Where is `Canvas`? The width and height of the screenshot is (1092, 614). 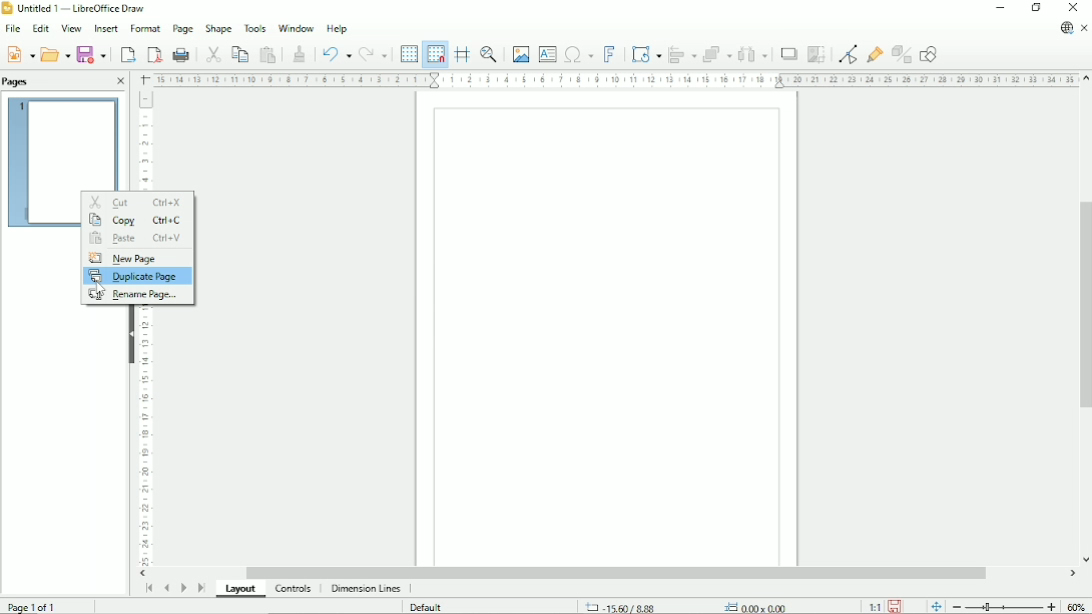
Canvas is located at coordinates (608, 330).